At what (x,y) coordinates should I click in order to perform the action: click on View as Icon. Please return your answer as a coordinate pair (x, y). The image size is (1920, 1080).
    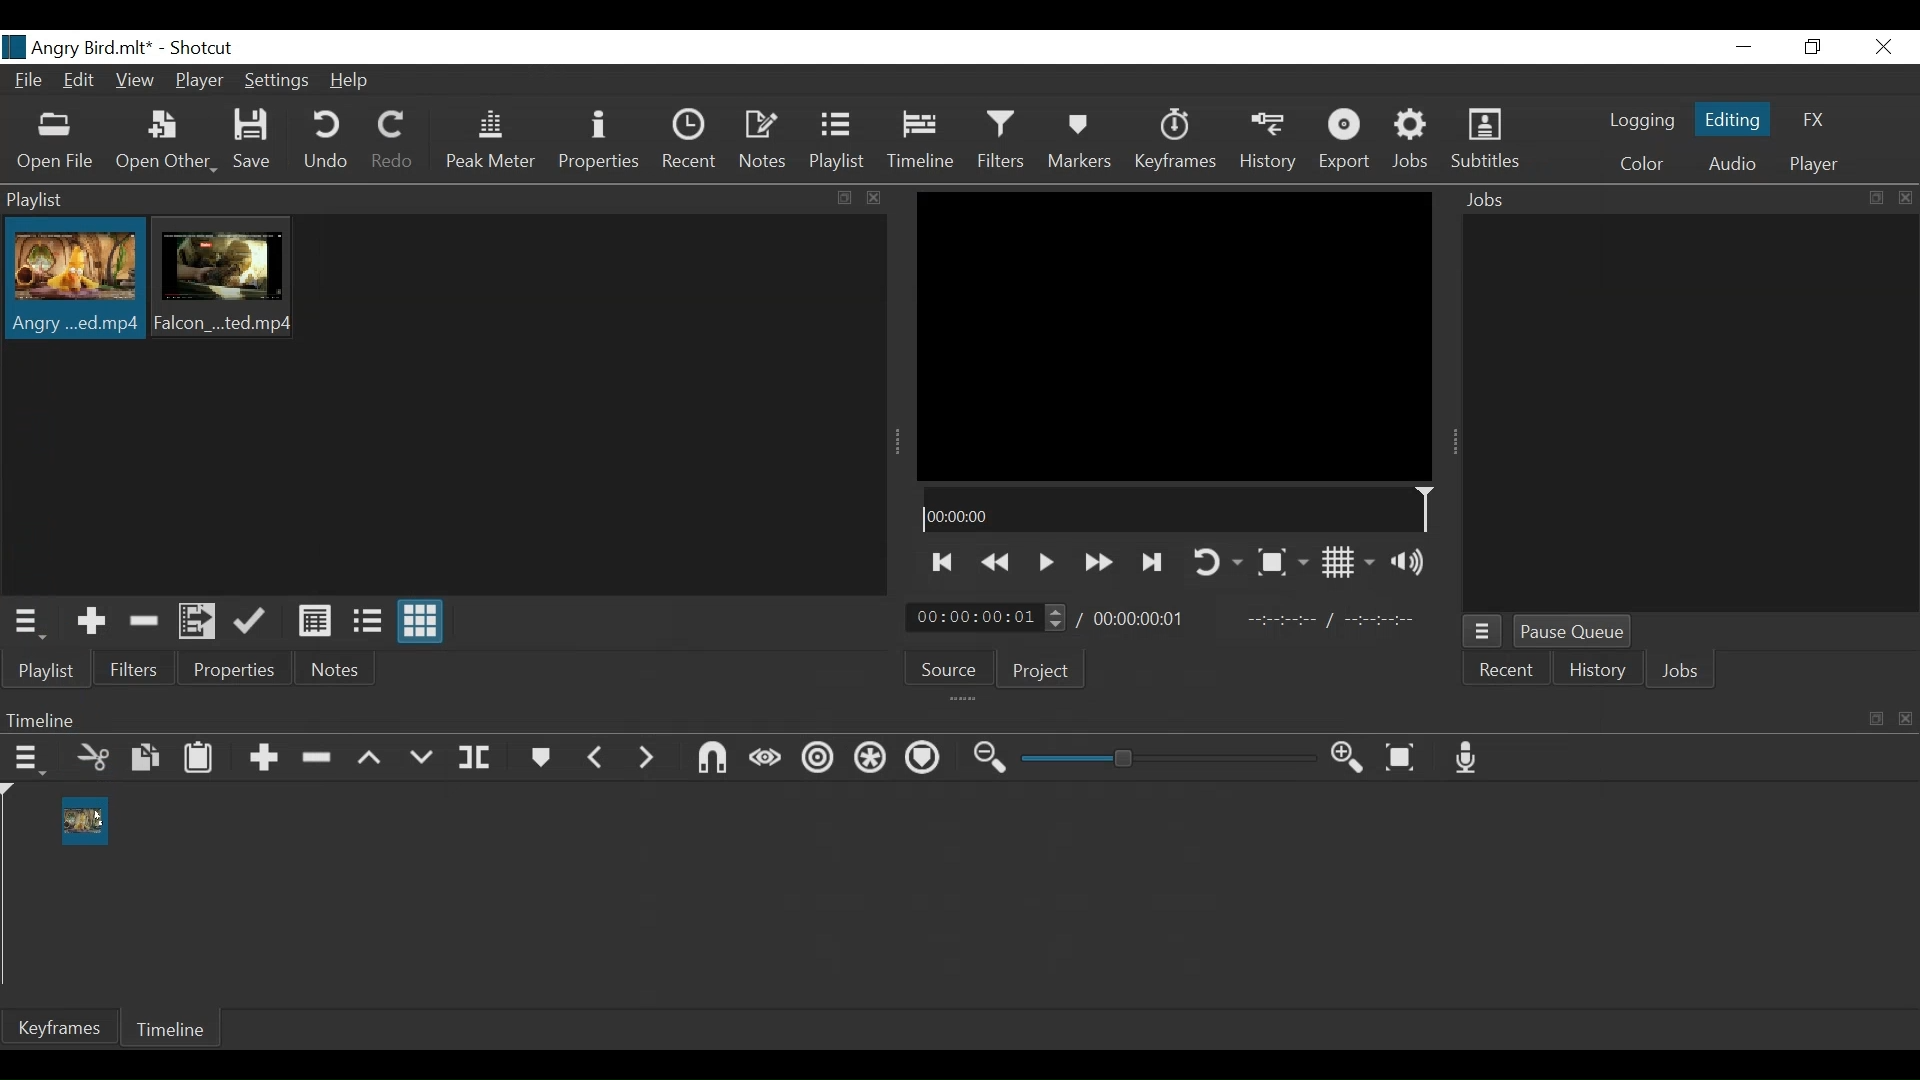
    Looking at the image, I should click on (421, 622).